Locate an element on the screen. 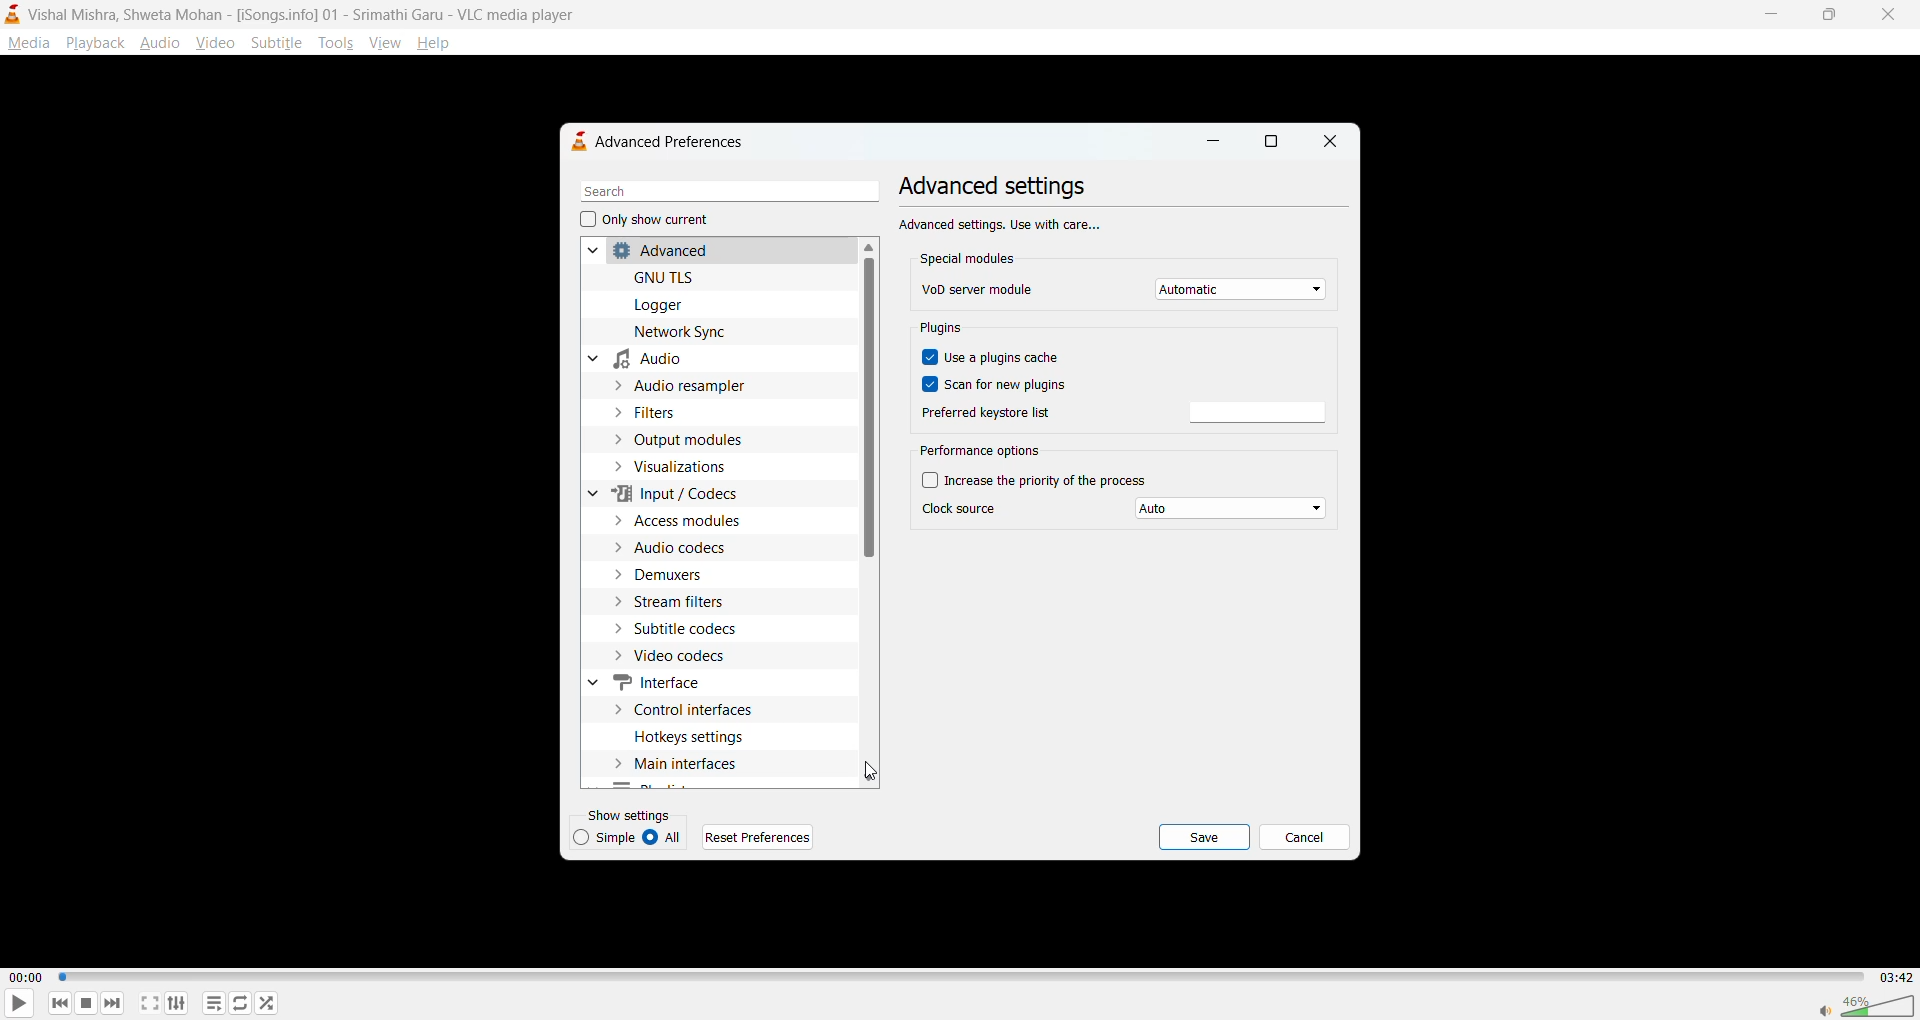 Image resolution: width=1920 pixels, height=1020 pixels. loop is located at coordinates (237, 1002).